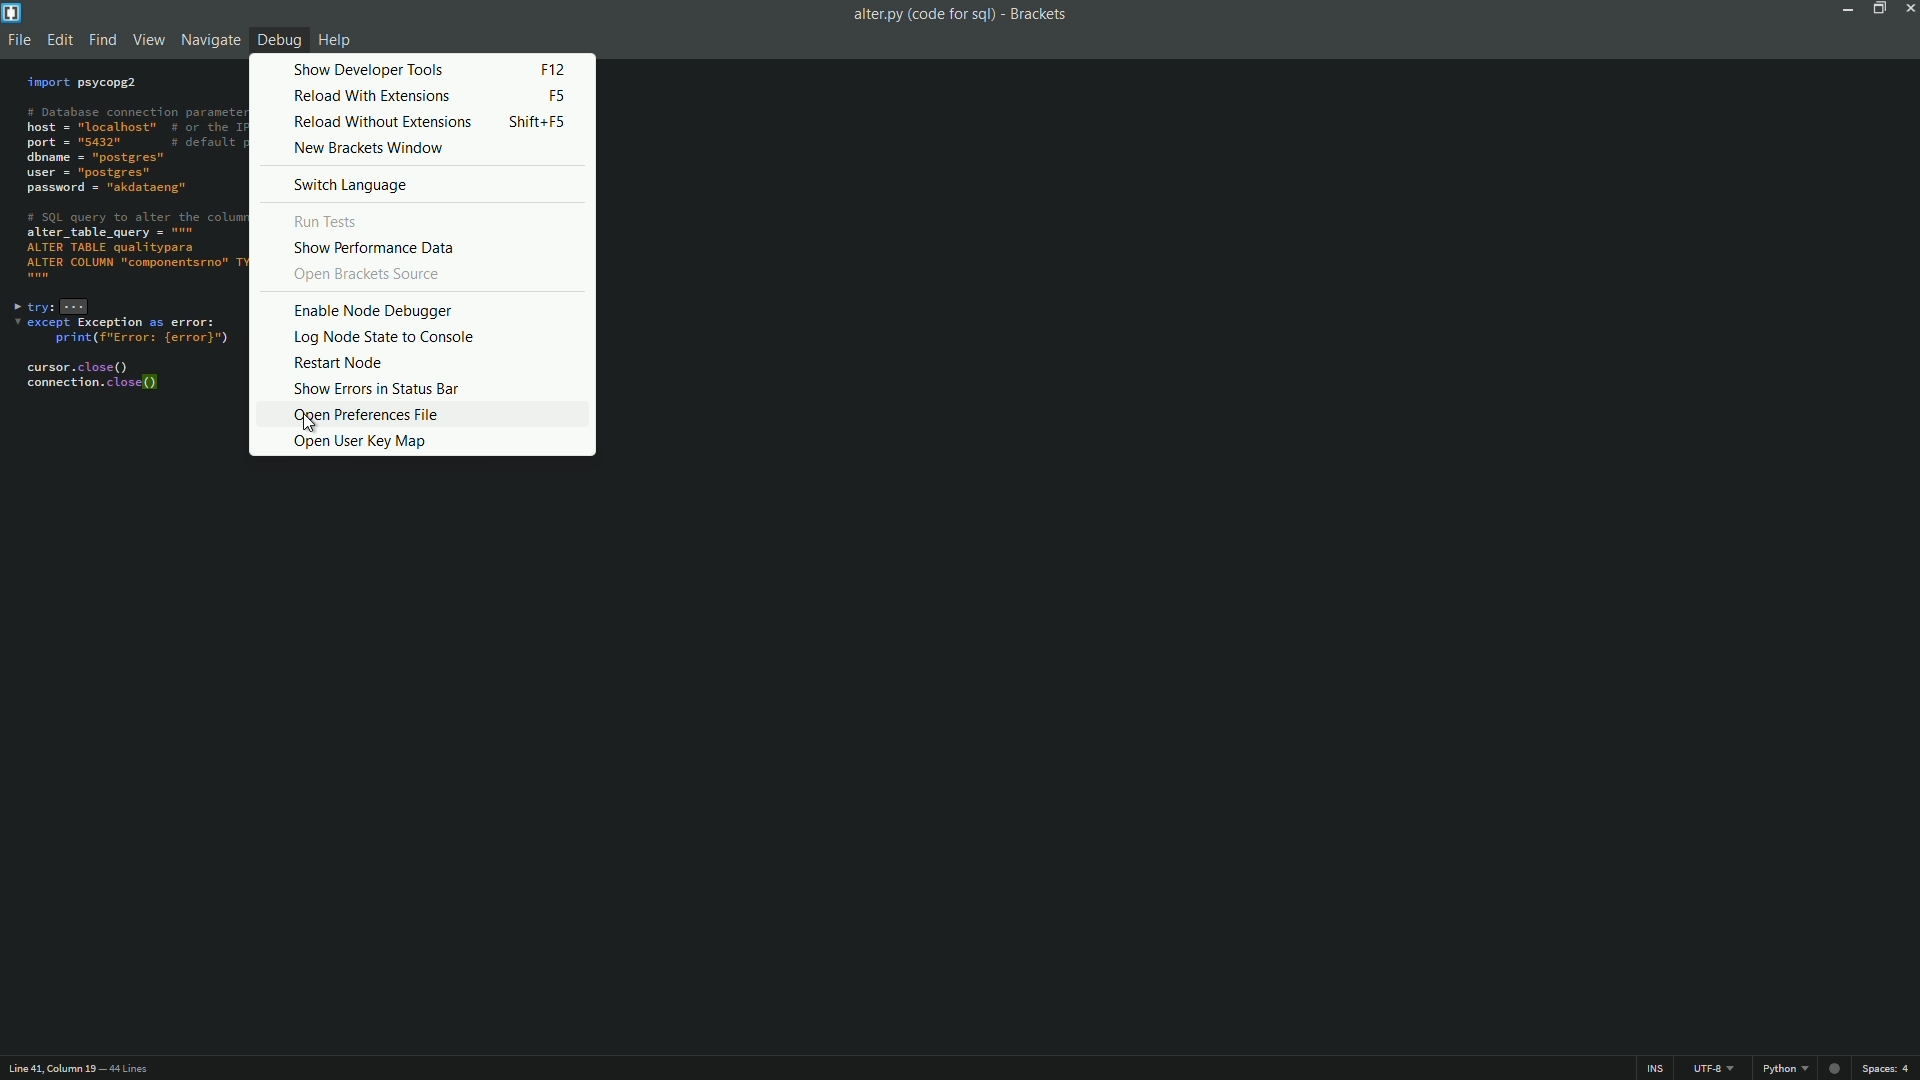  Describe the element at coordinates (311, 422) in the screenshot. I see `Cursor` at that location.